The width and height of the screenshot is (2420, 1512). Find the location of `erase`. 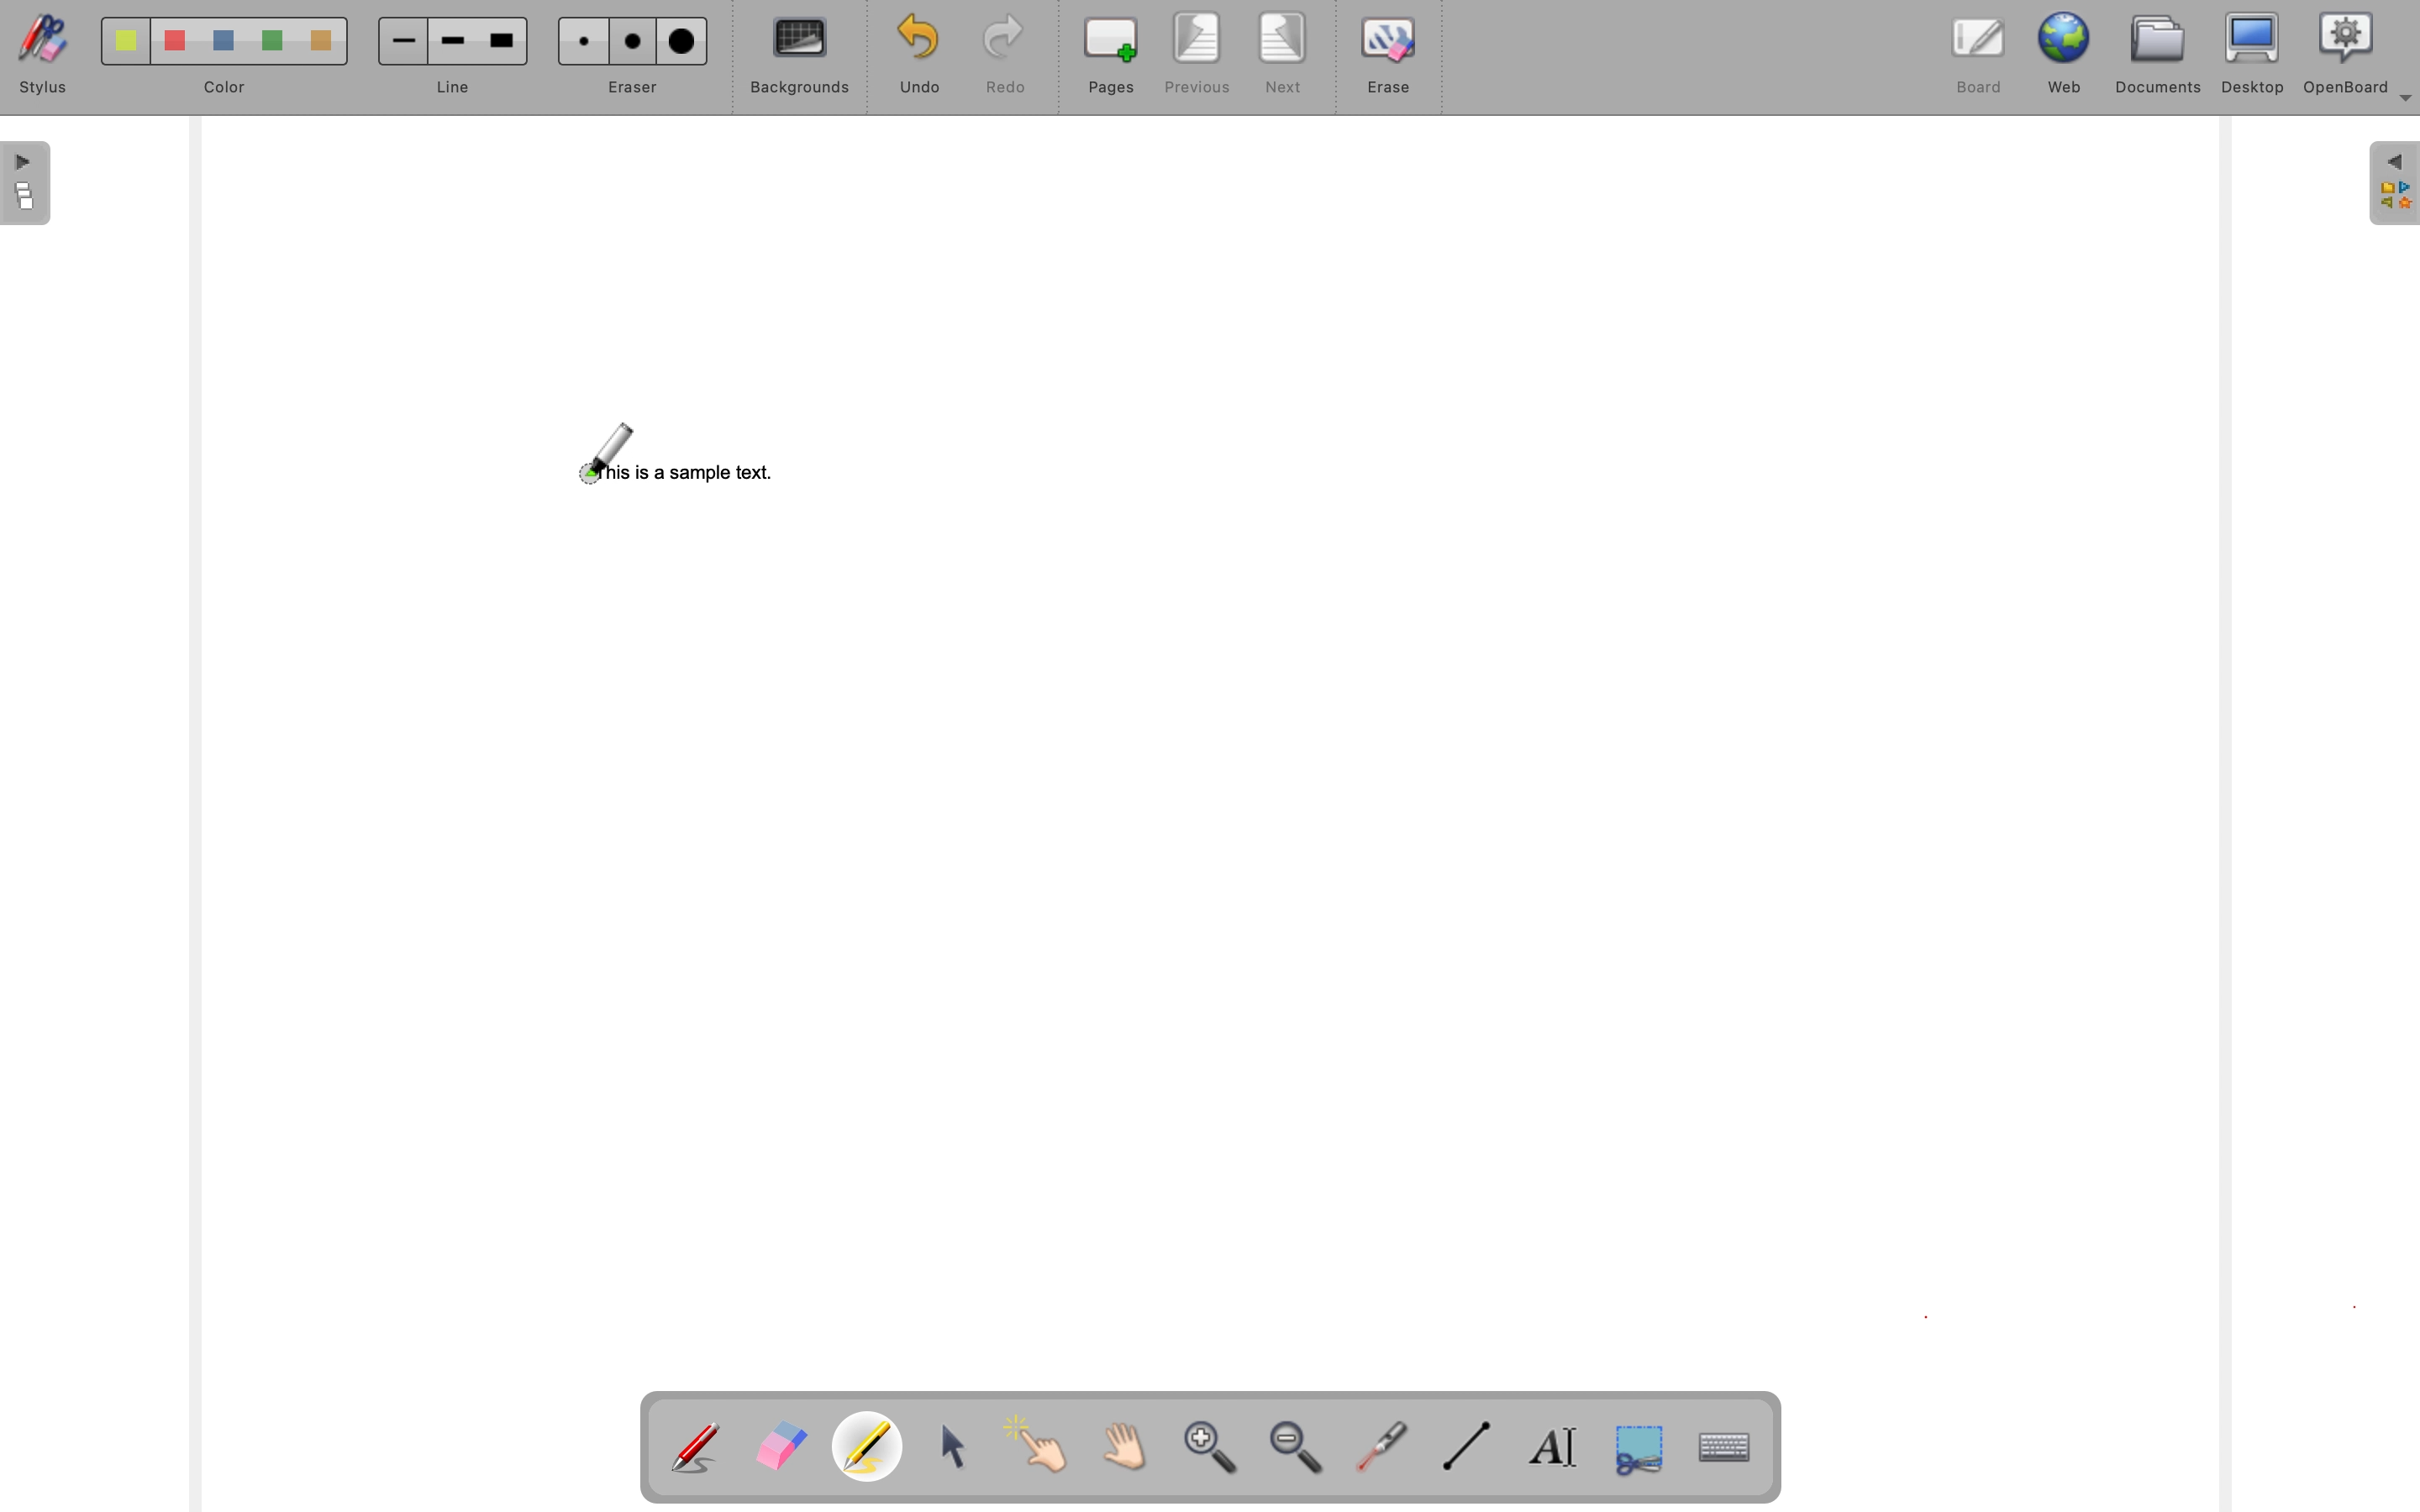

erase is located at coordinates (1389, 57).